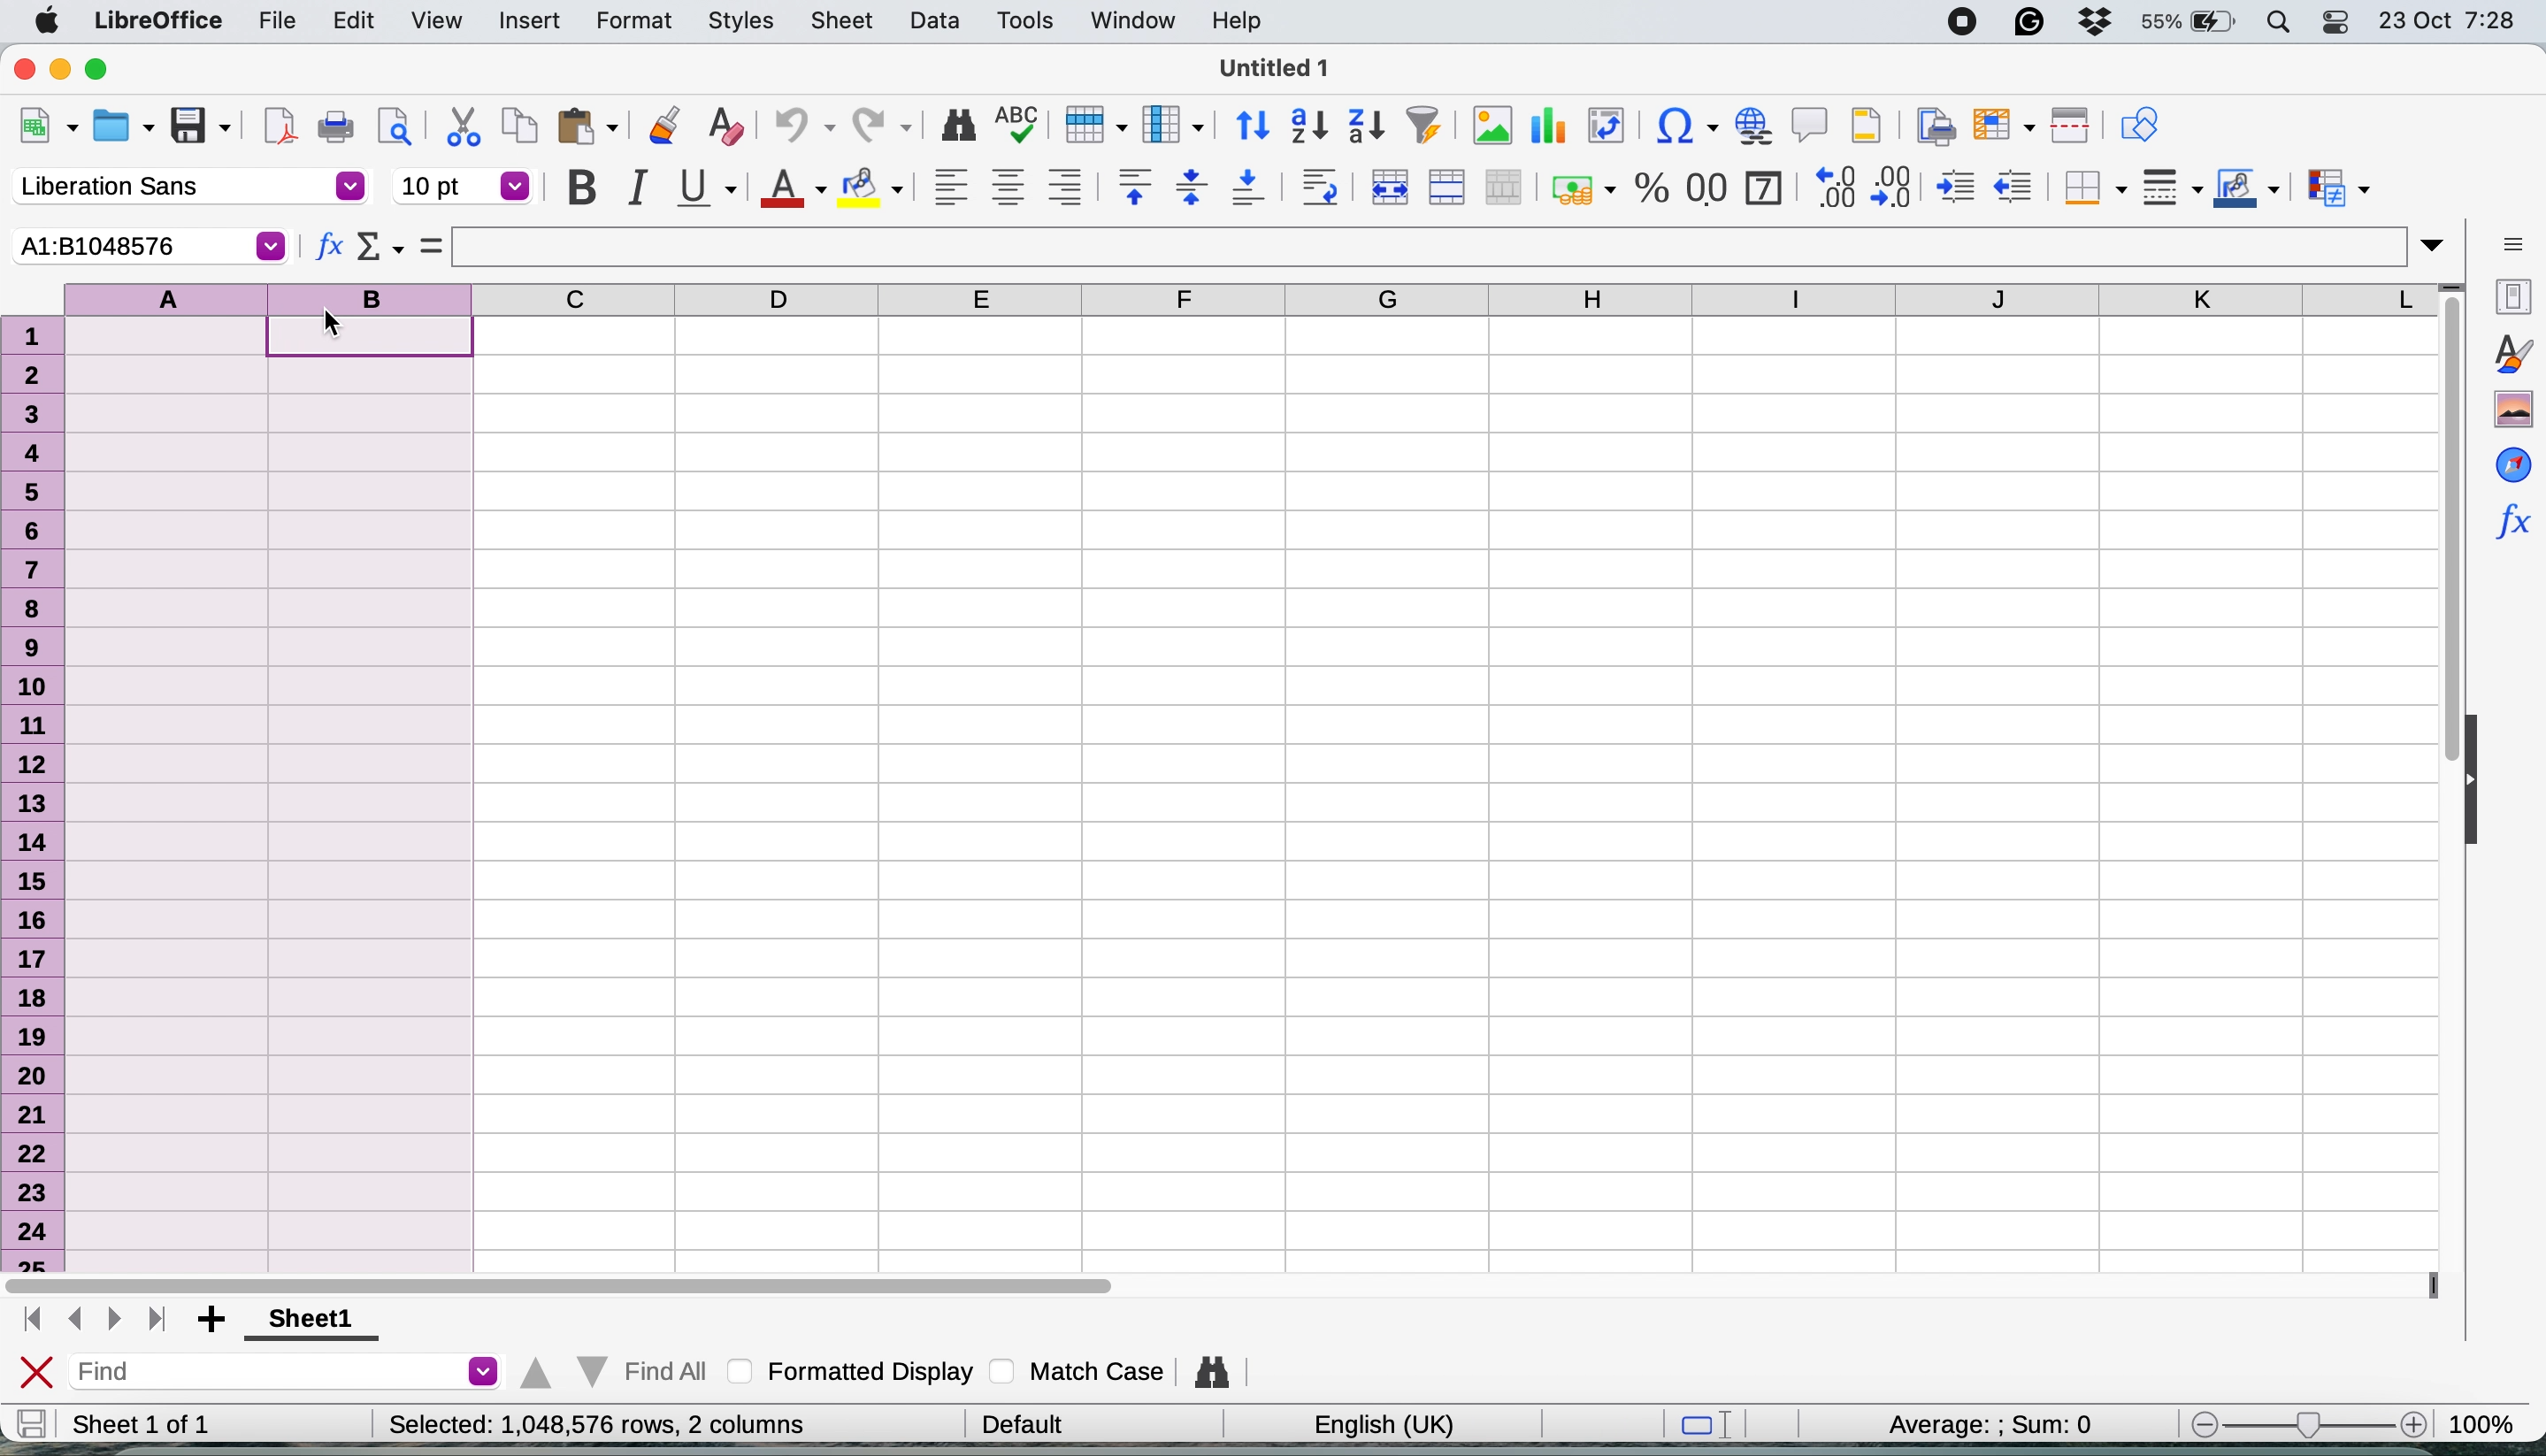  What do you see at coordinates (2511, 521) in the screenshot?
I see `function wizard` at bounding box center [2511, 521].